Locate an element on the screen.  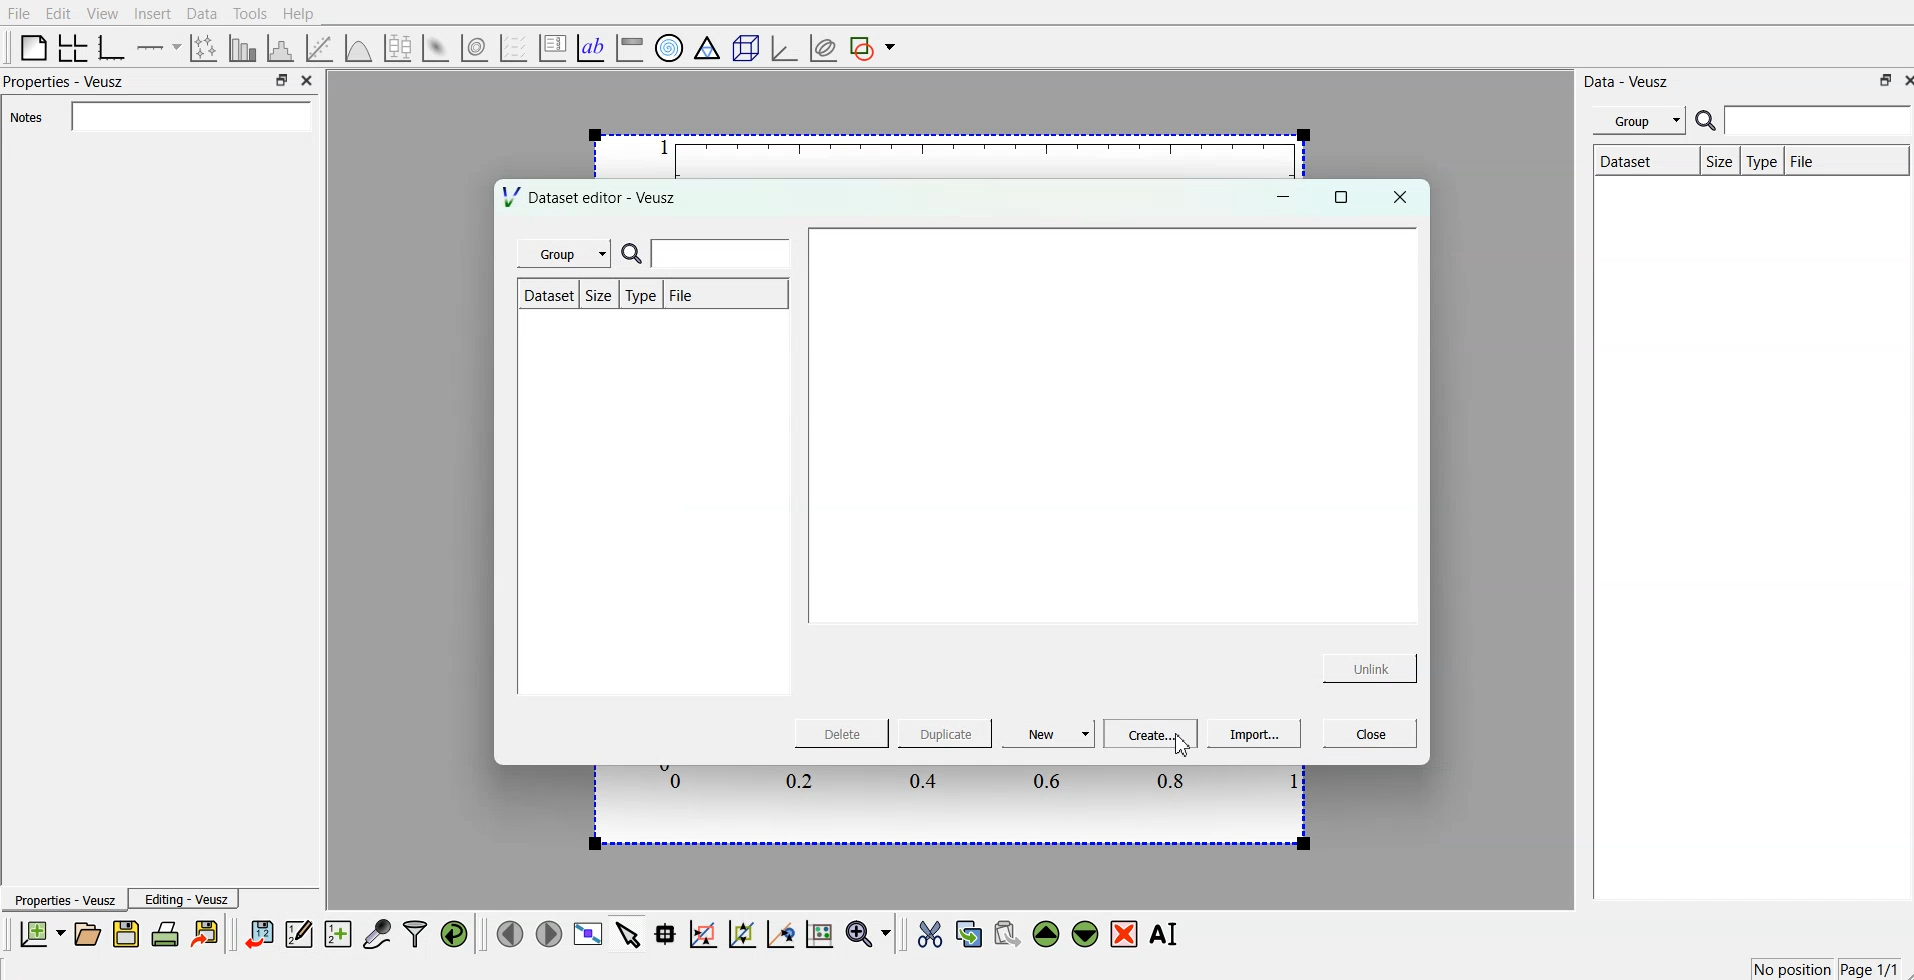
select items is located at coordinates (627, 936).